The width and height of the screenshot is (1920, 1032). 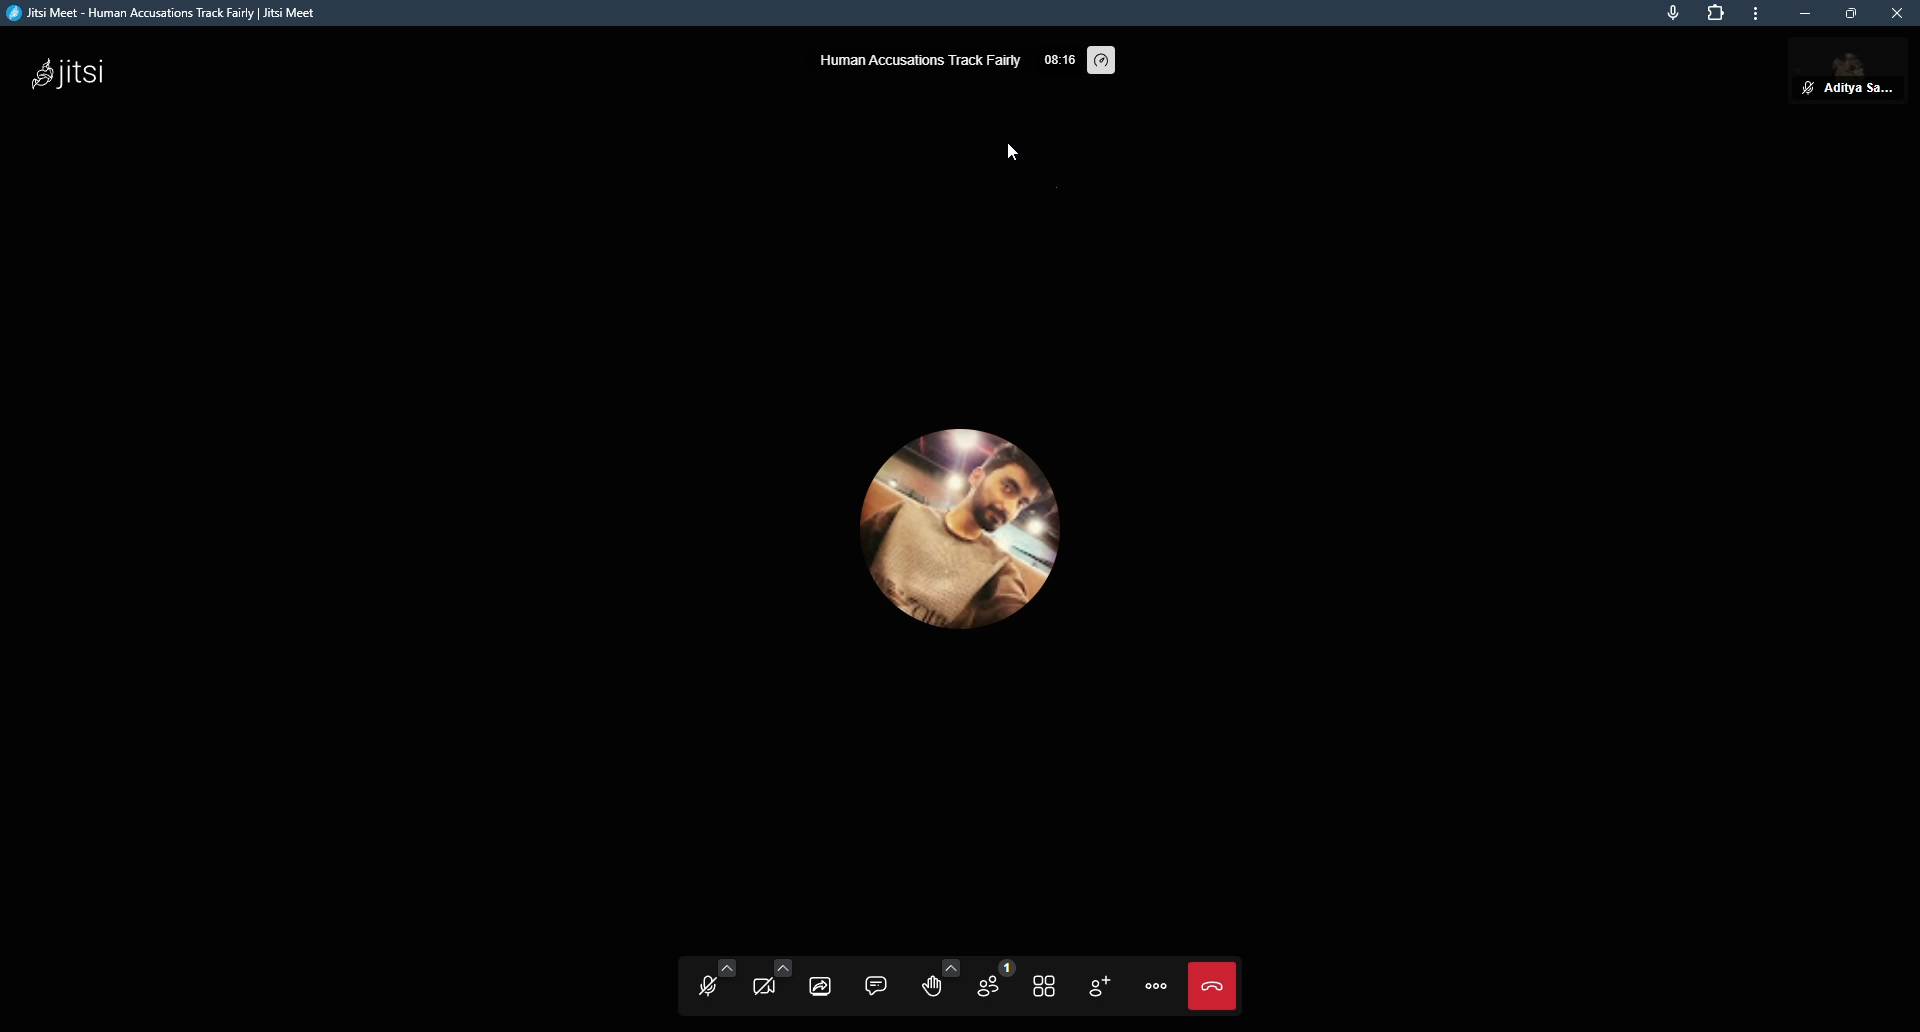 What do you see at coordinates (1100, 986) in the screenshot?
I see `add people` at bounding box center [1100, 986].